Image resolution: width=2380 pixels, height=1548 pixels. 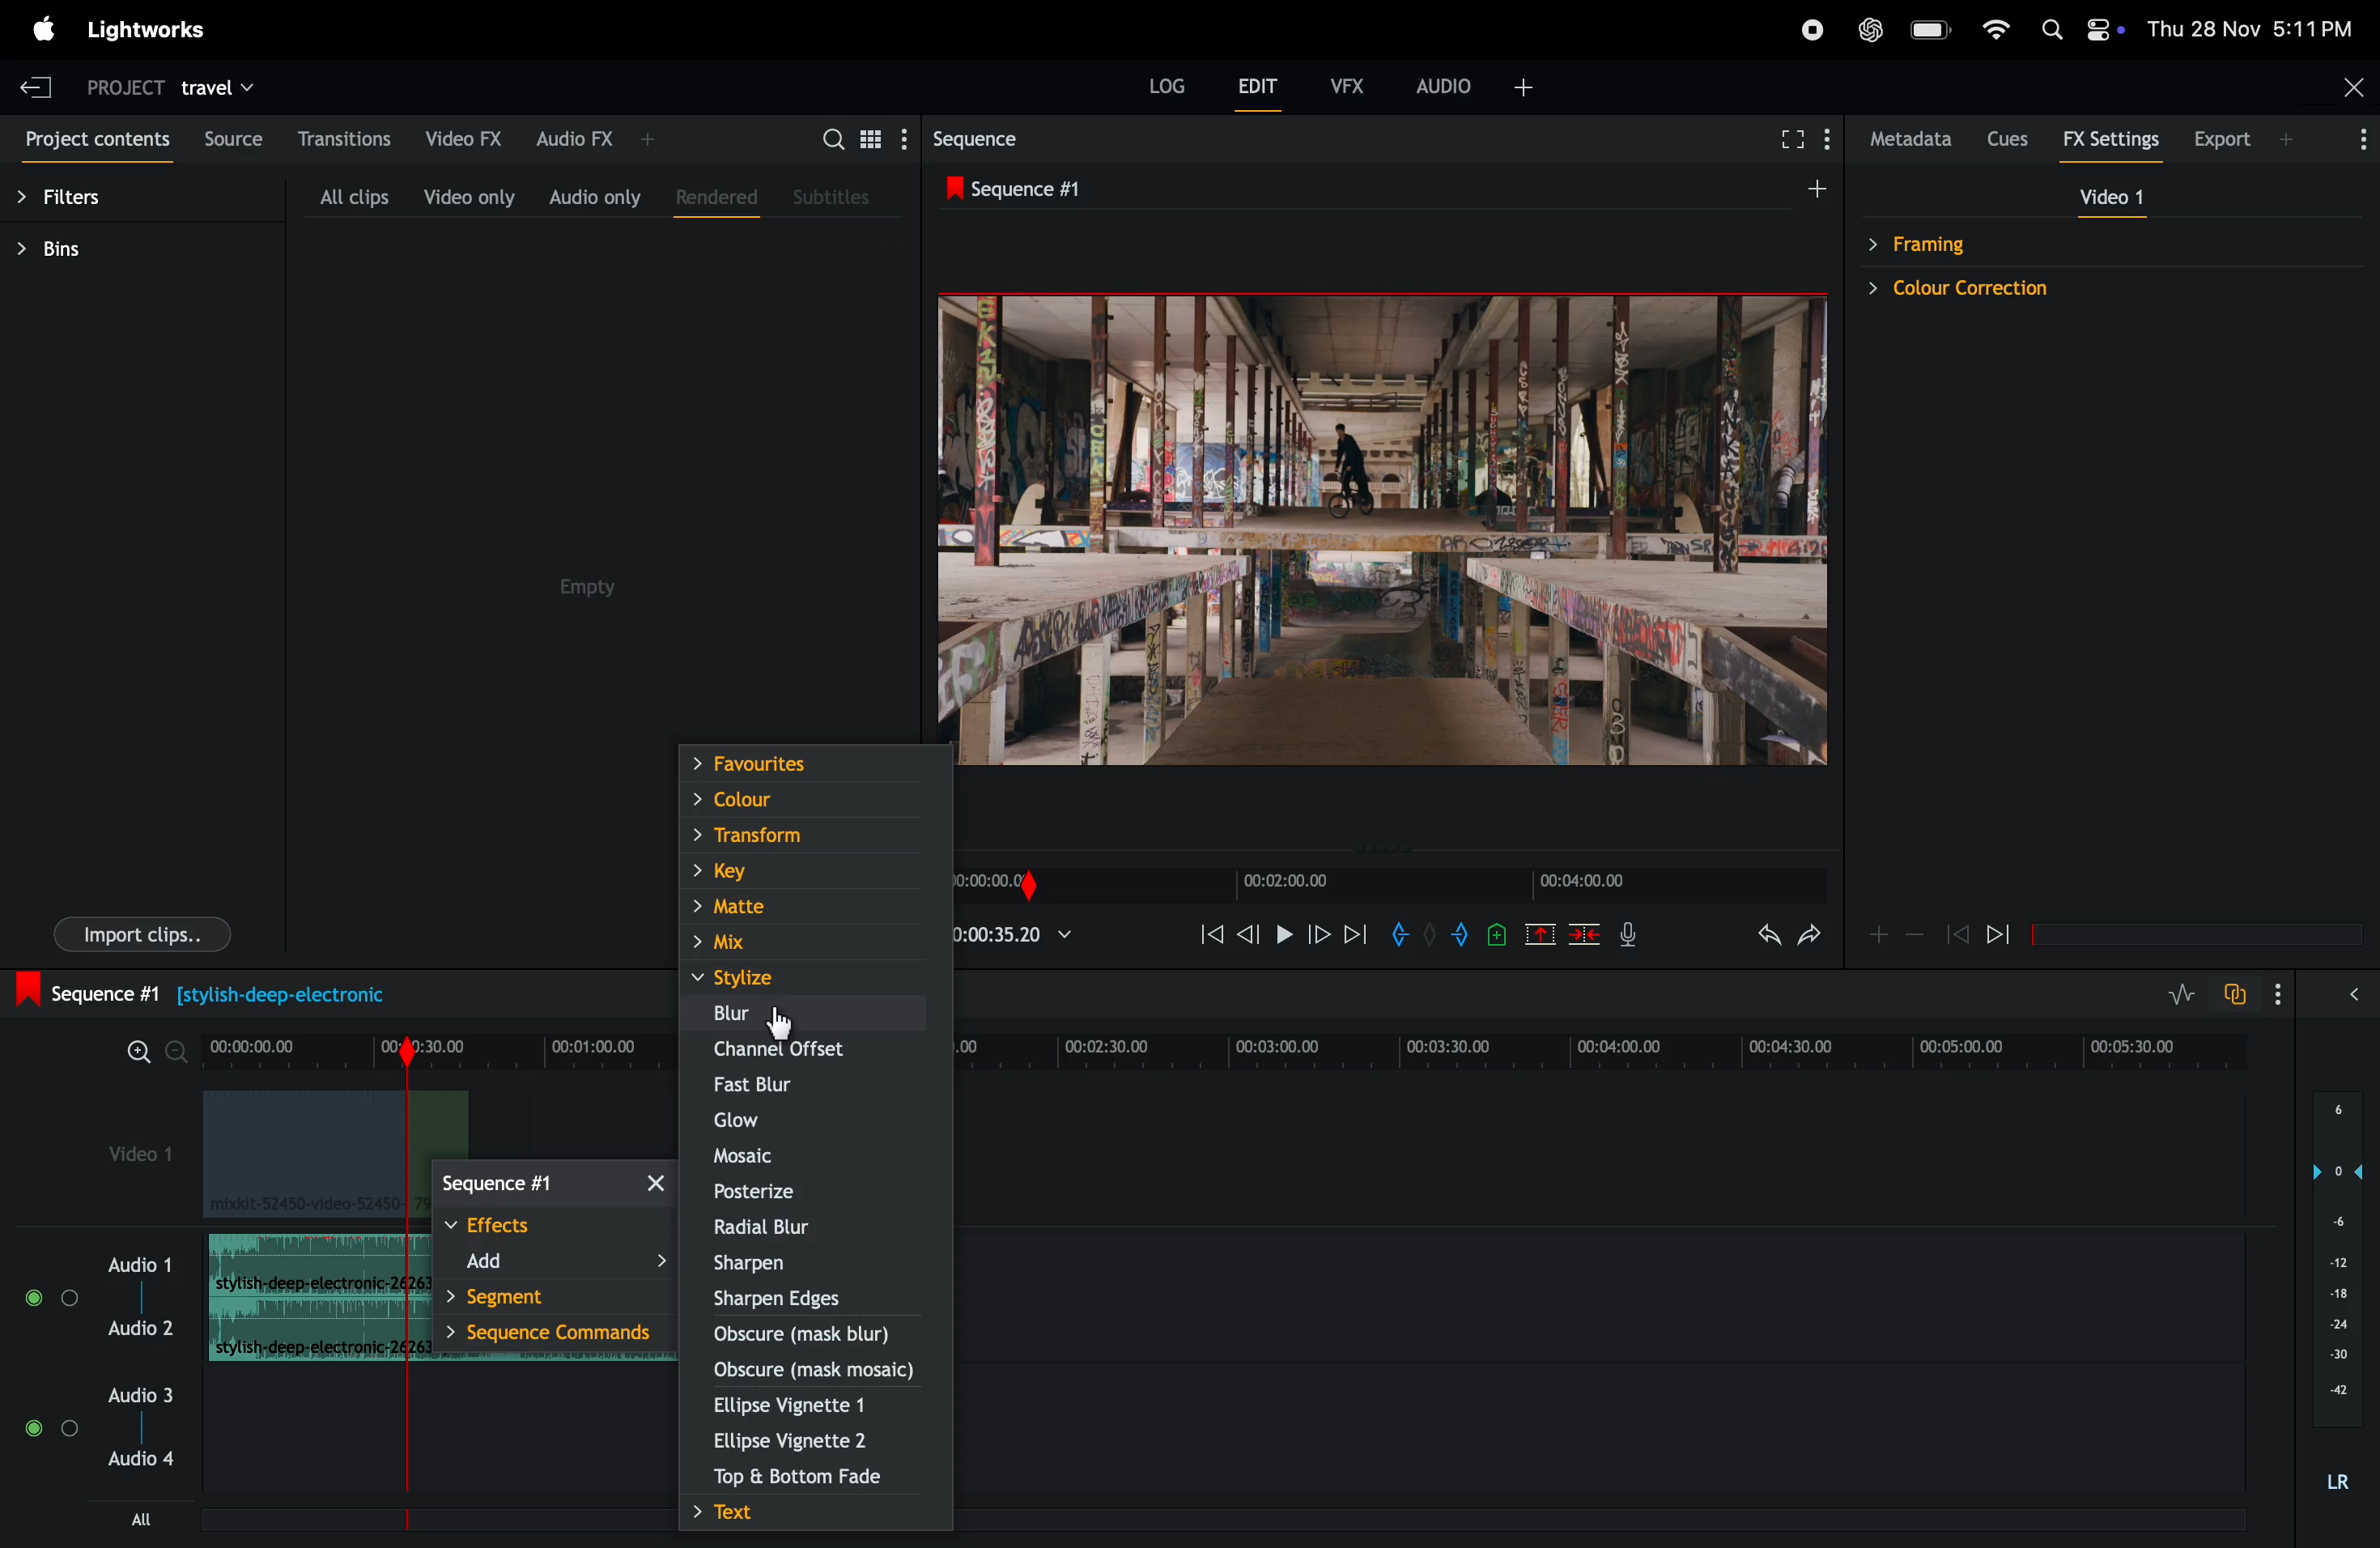 What do you see at coordinates (813, 1192) in the screenshot?
I see `postrize` at bounding box center [813, 1192].